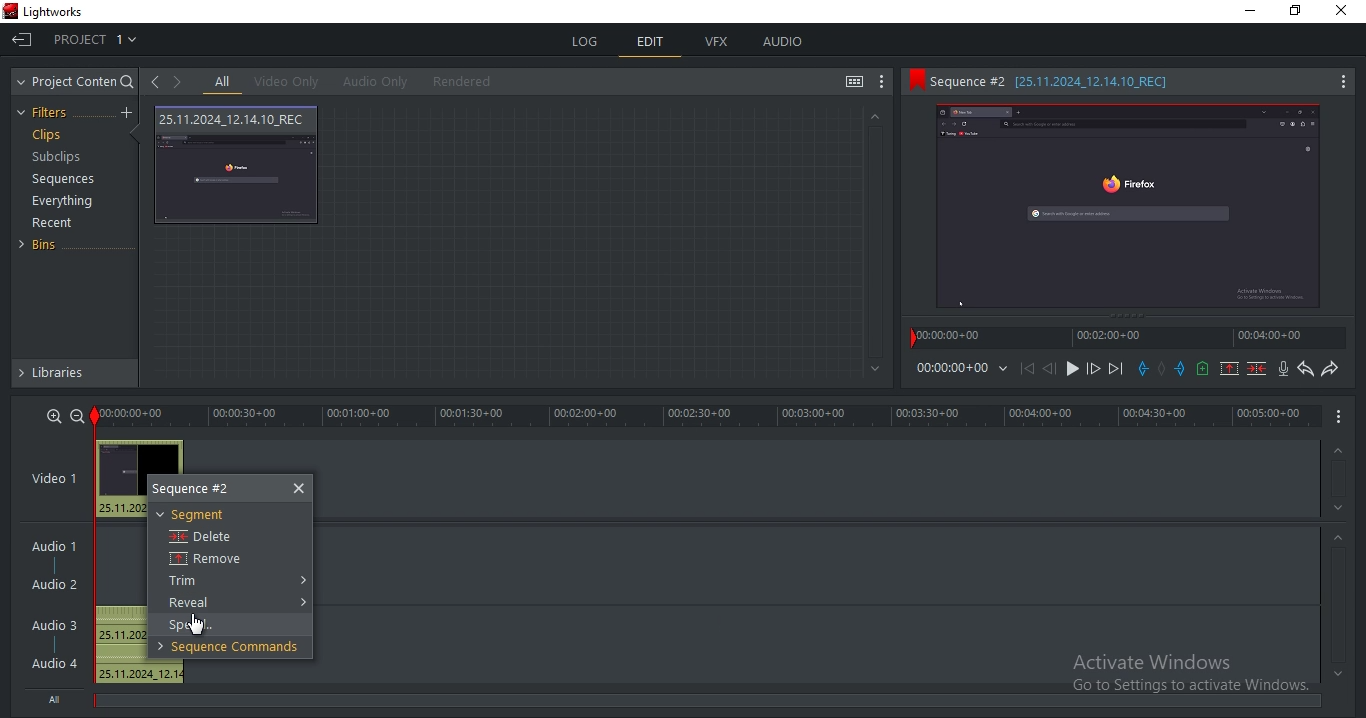  Describe the element at coordinates (1300, 12) in the screenshot. I see `maximize` at that location.